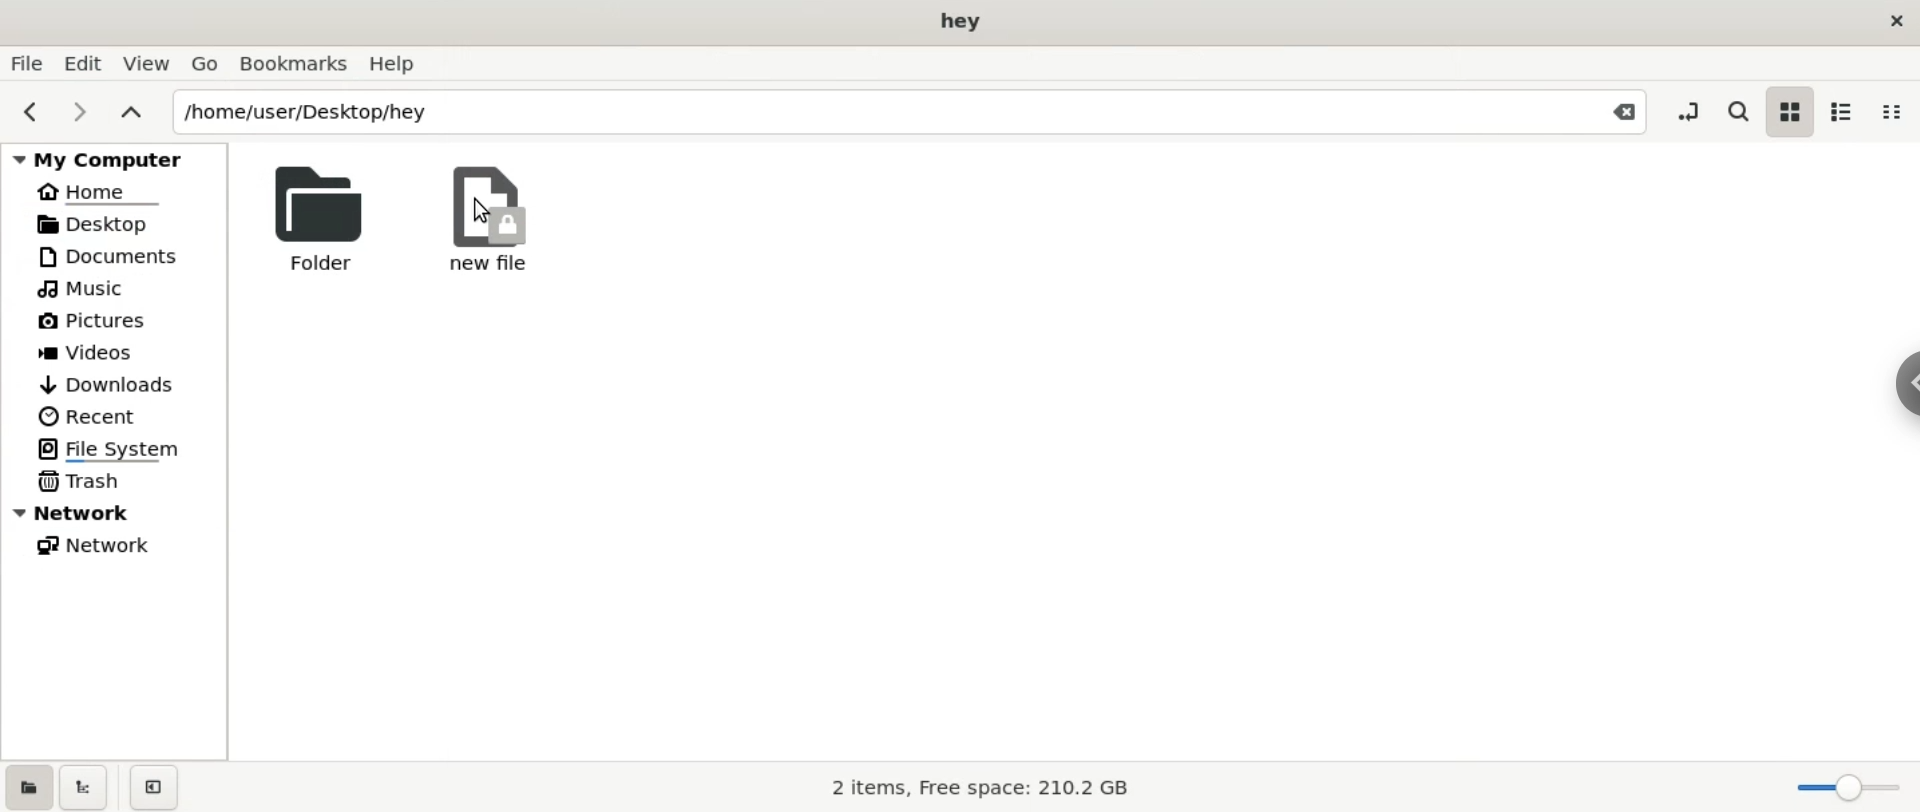 The image size is (1920, 812). What do you see at coordinates (1846, 784) in the screenshot?
I see `zoom` at bounding box center [1846, 784].